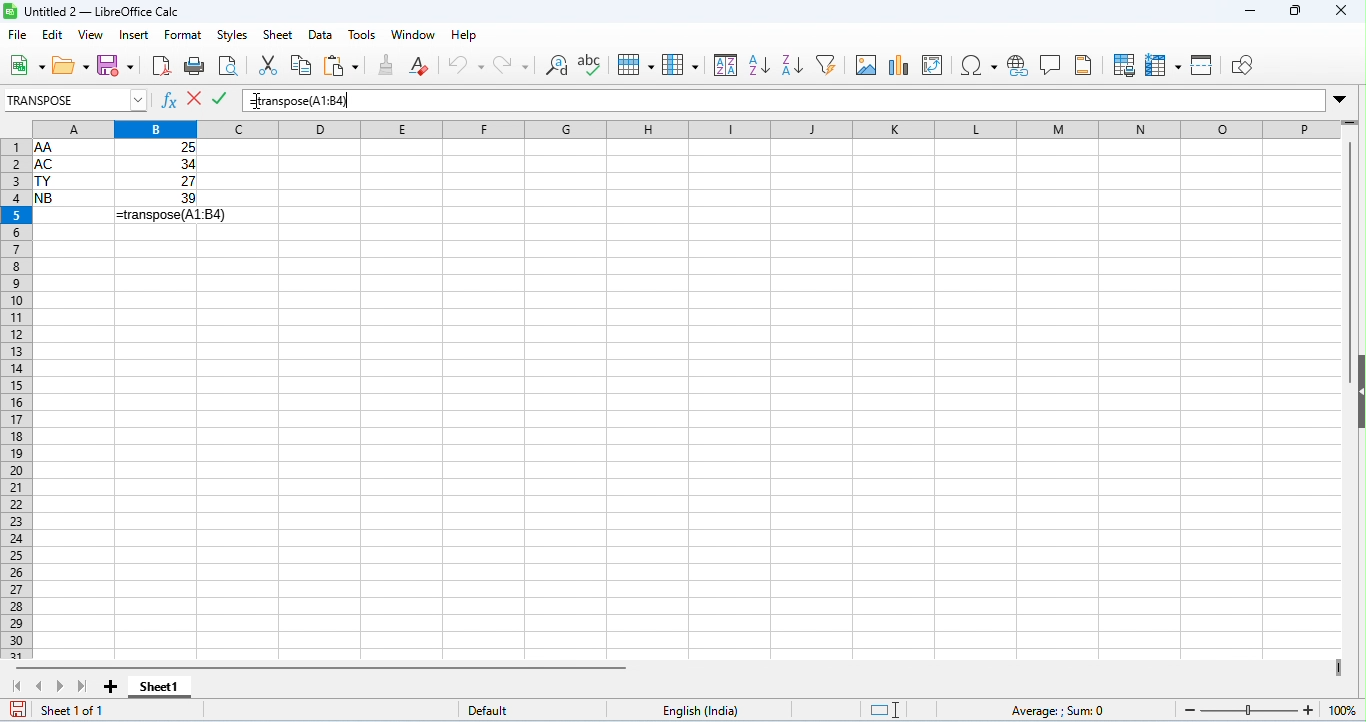  What do you see at coordinates (1086, 65) in the screenshot?
I see `header and footer` at bounding box center [1086, 65].